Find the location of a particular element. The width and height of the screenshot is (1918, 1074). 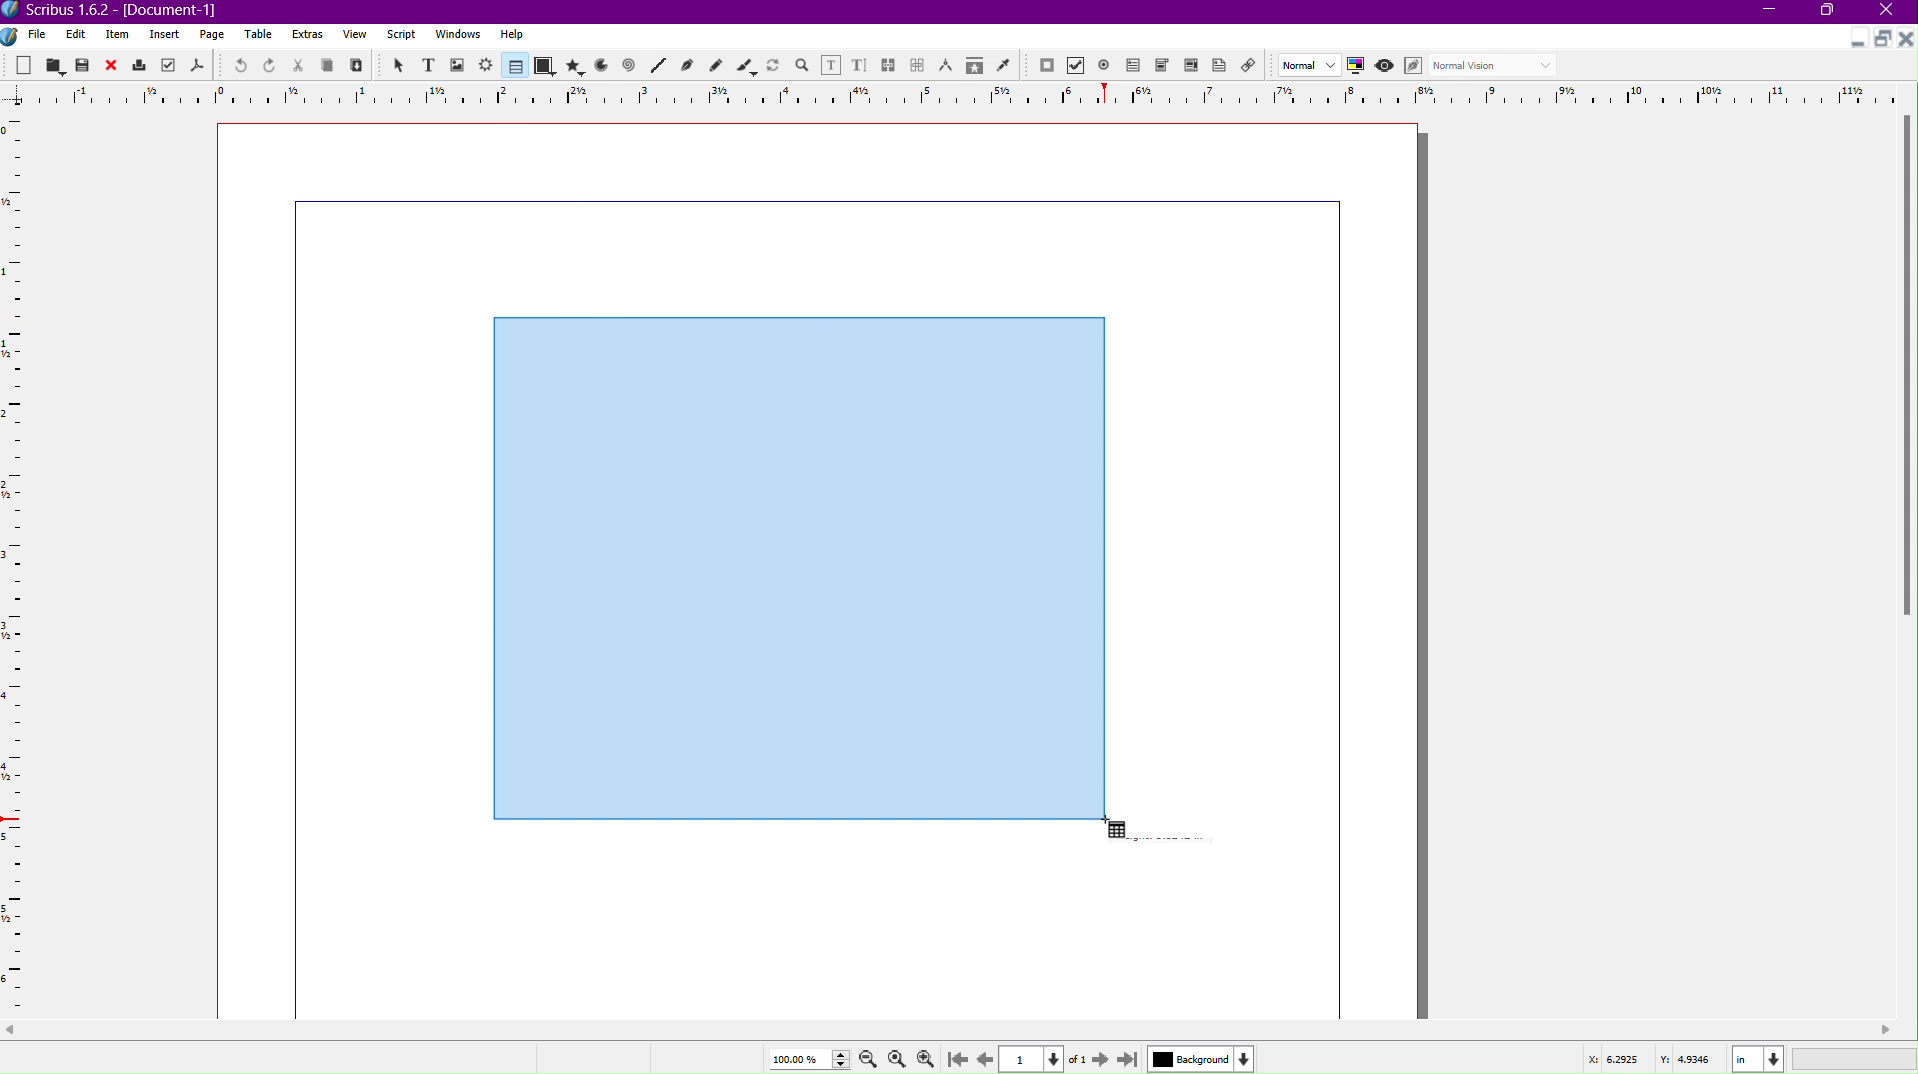

PDF Combo Box is located at coordinates (1165, 67).